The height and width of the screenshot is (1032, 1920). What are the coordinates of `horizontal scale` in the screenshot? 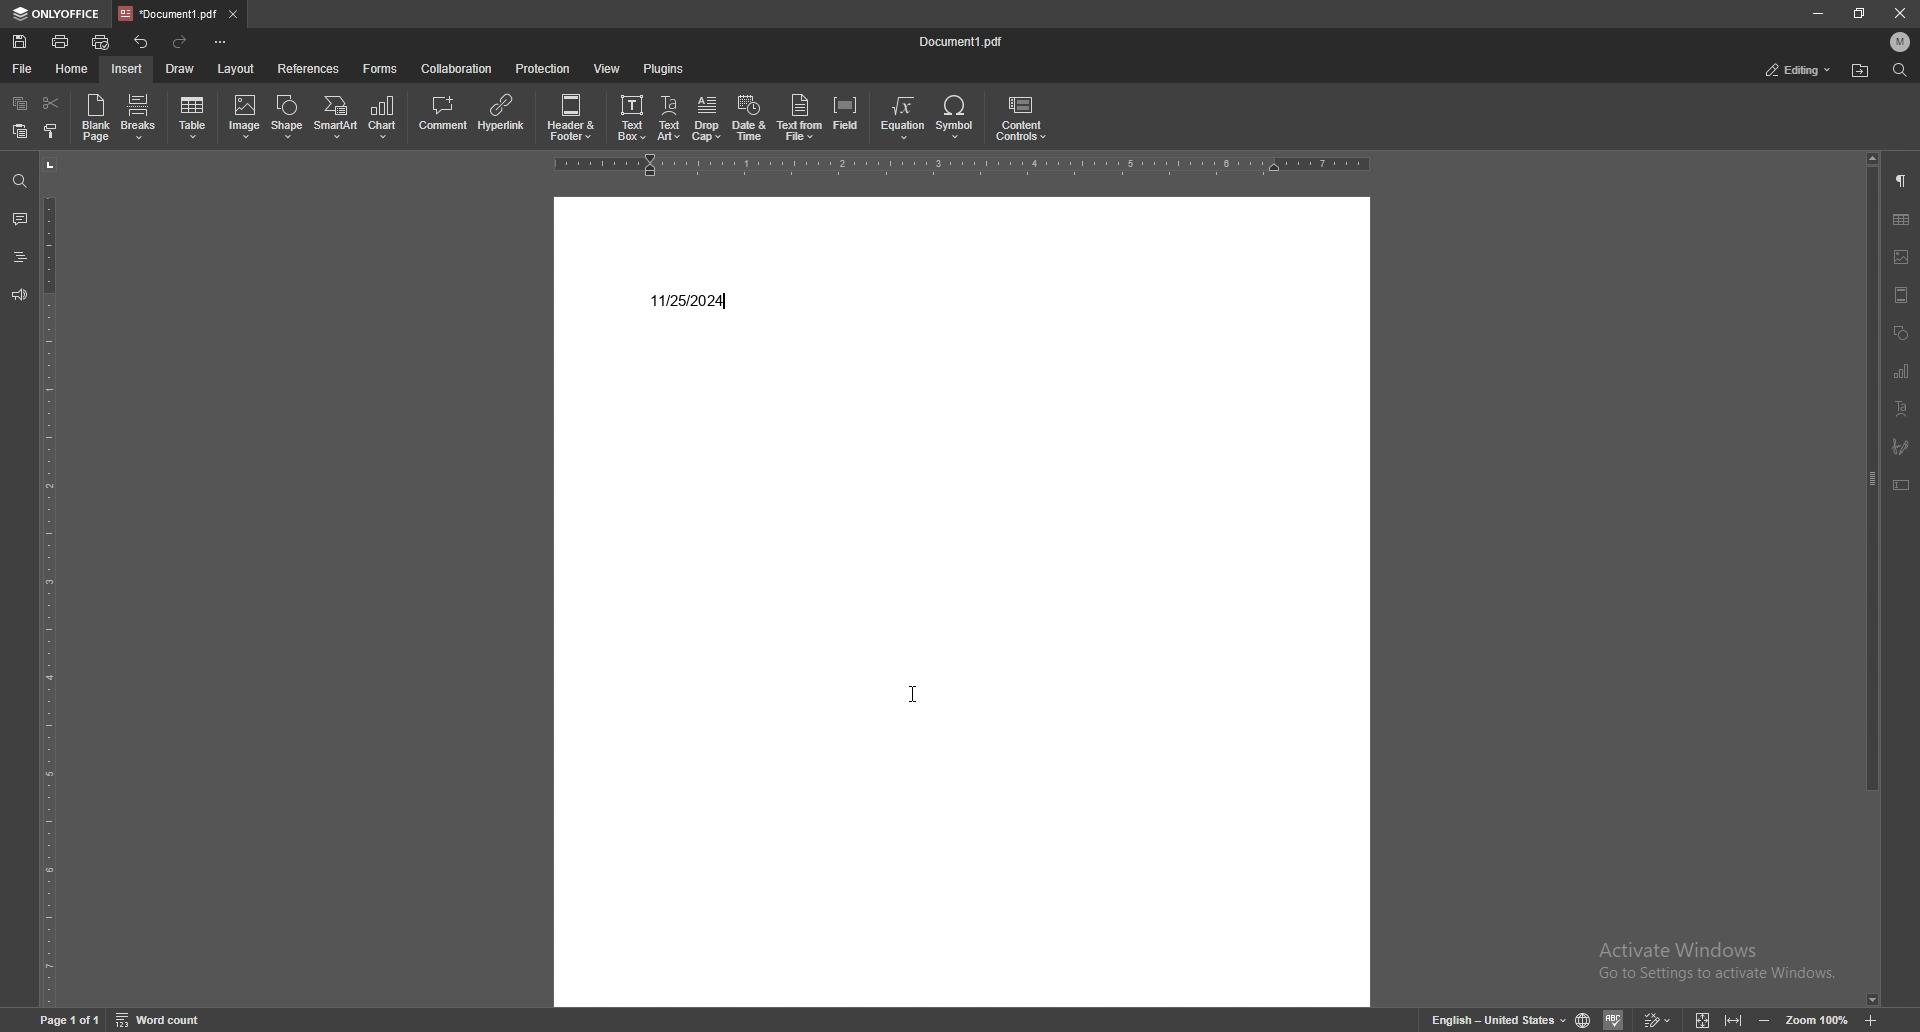 It's located at (963, 170).